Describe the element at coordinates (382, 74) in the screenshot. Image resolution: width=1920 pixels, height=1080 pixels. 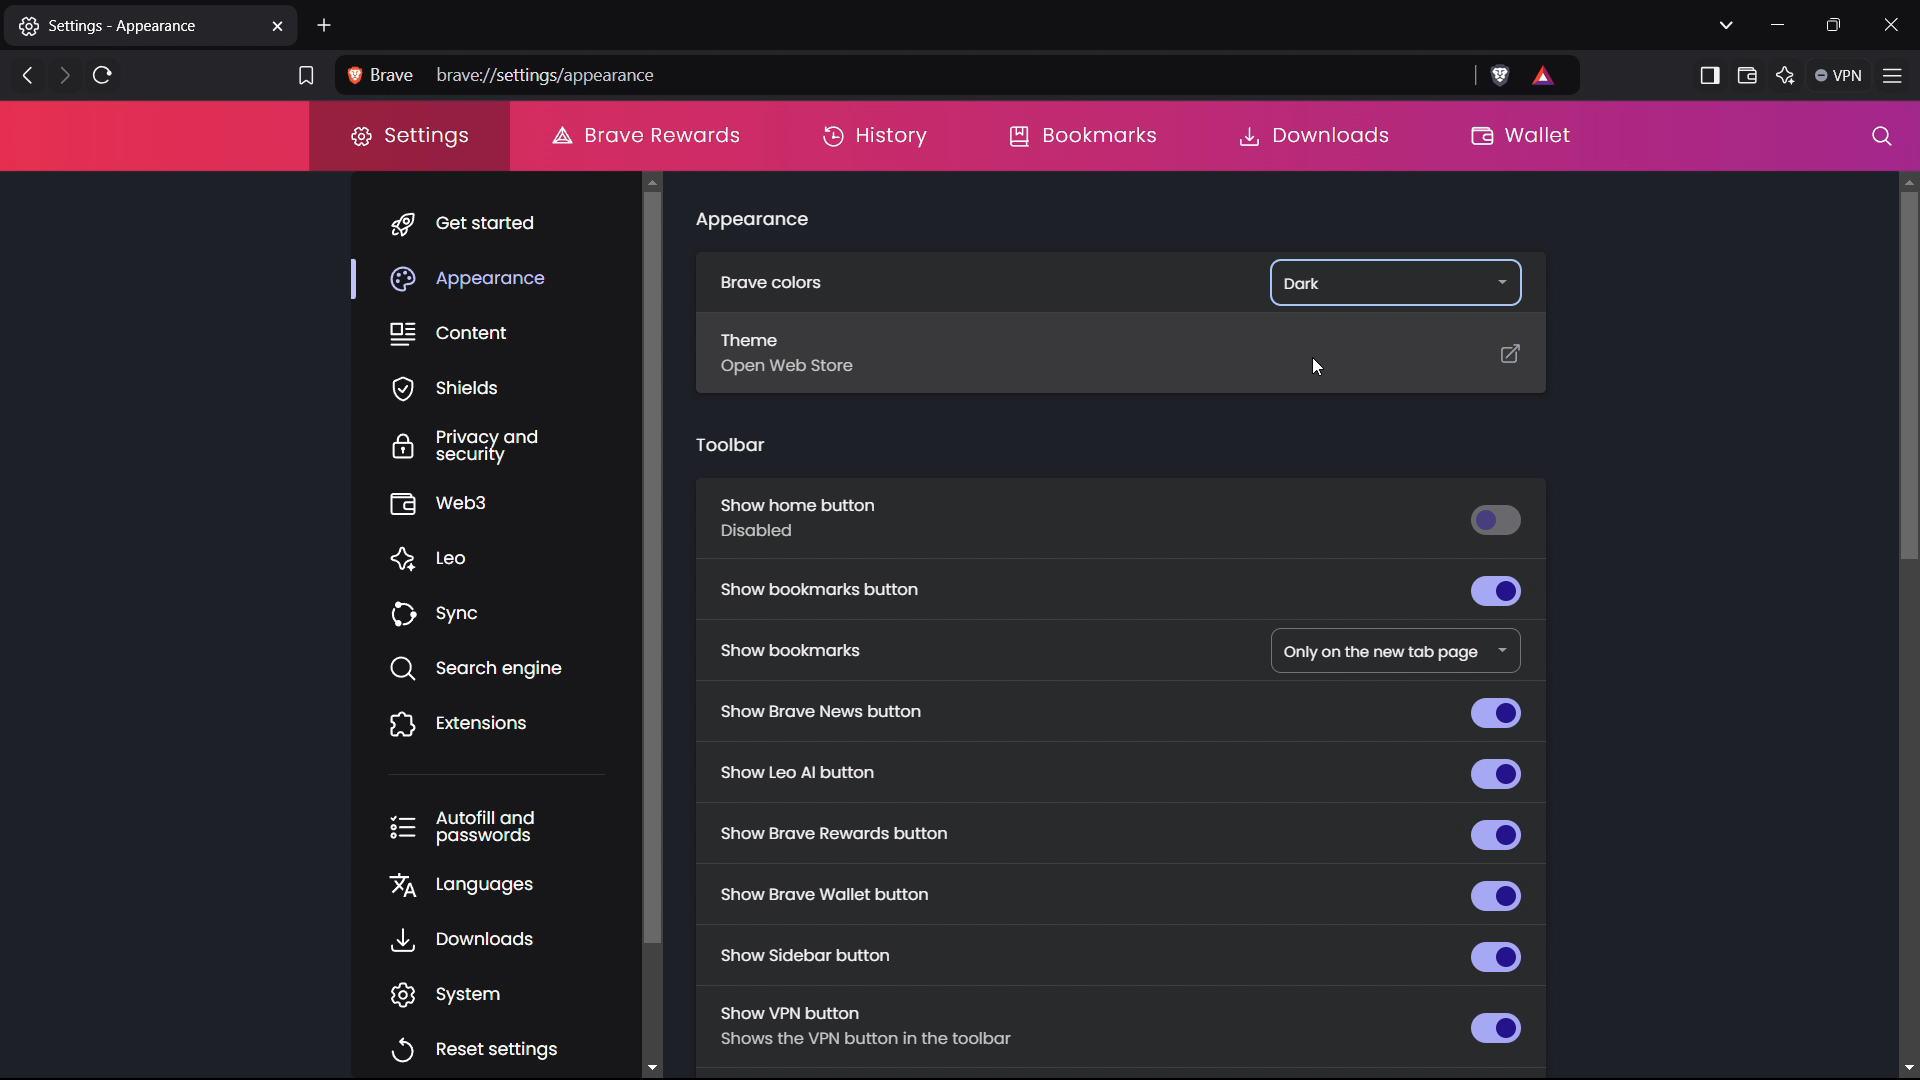
I see `Brave` at that location.